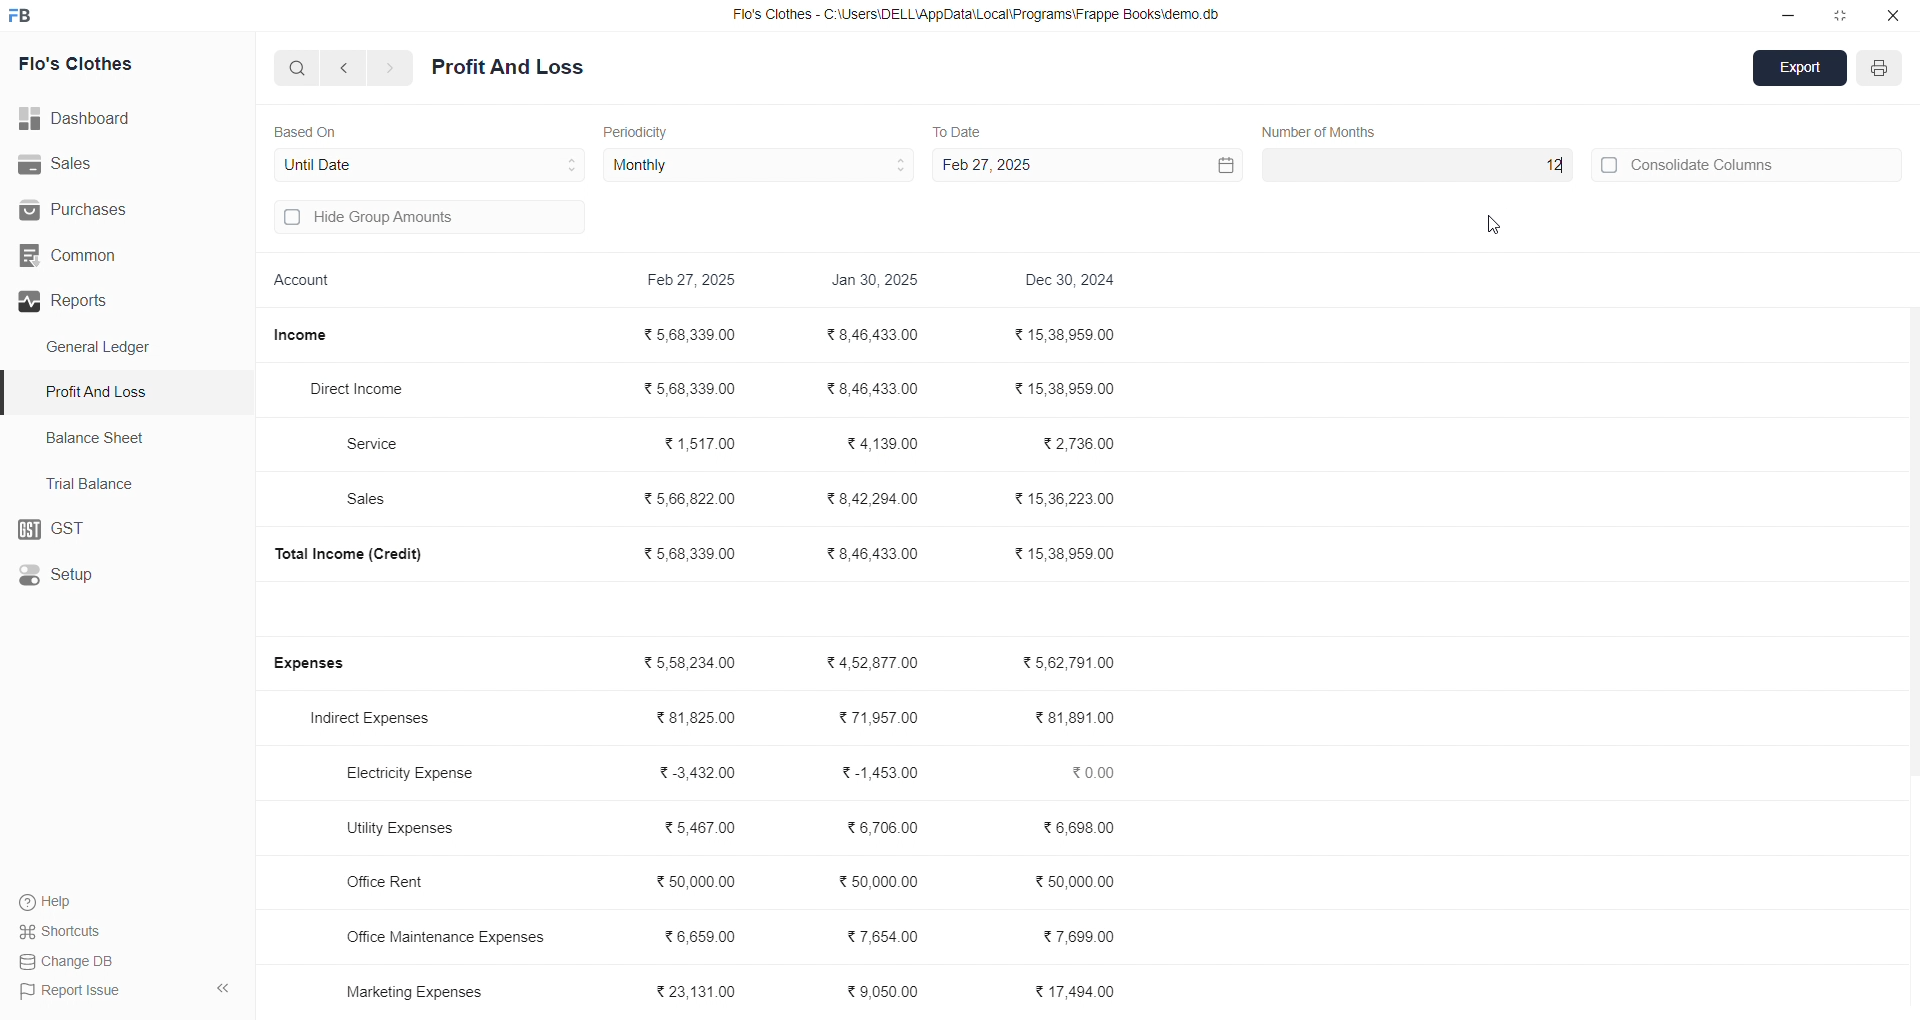 This screenshot has width=1920, height=1020. What do you see at coordinates (55, 901) in the screenshot?
I see `Help` at bounding box center [55, 901].